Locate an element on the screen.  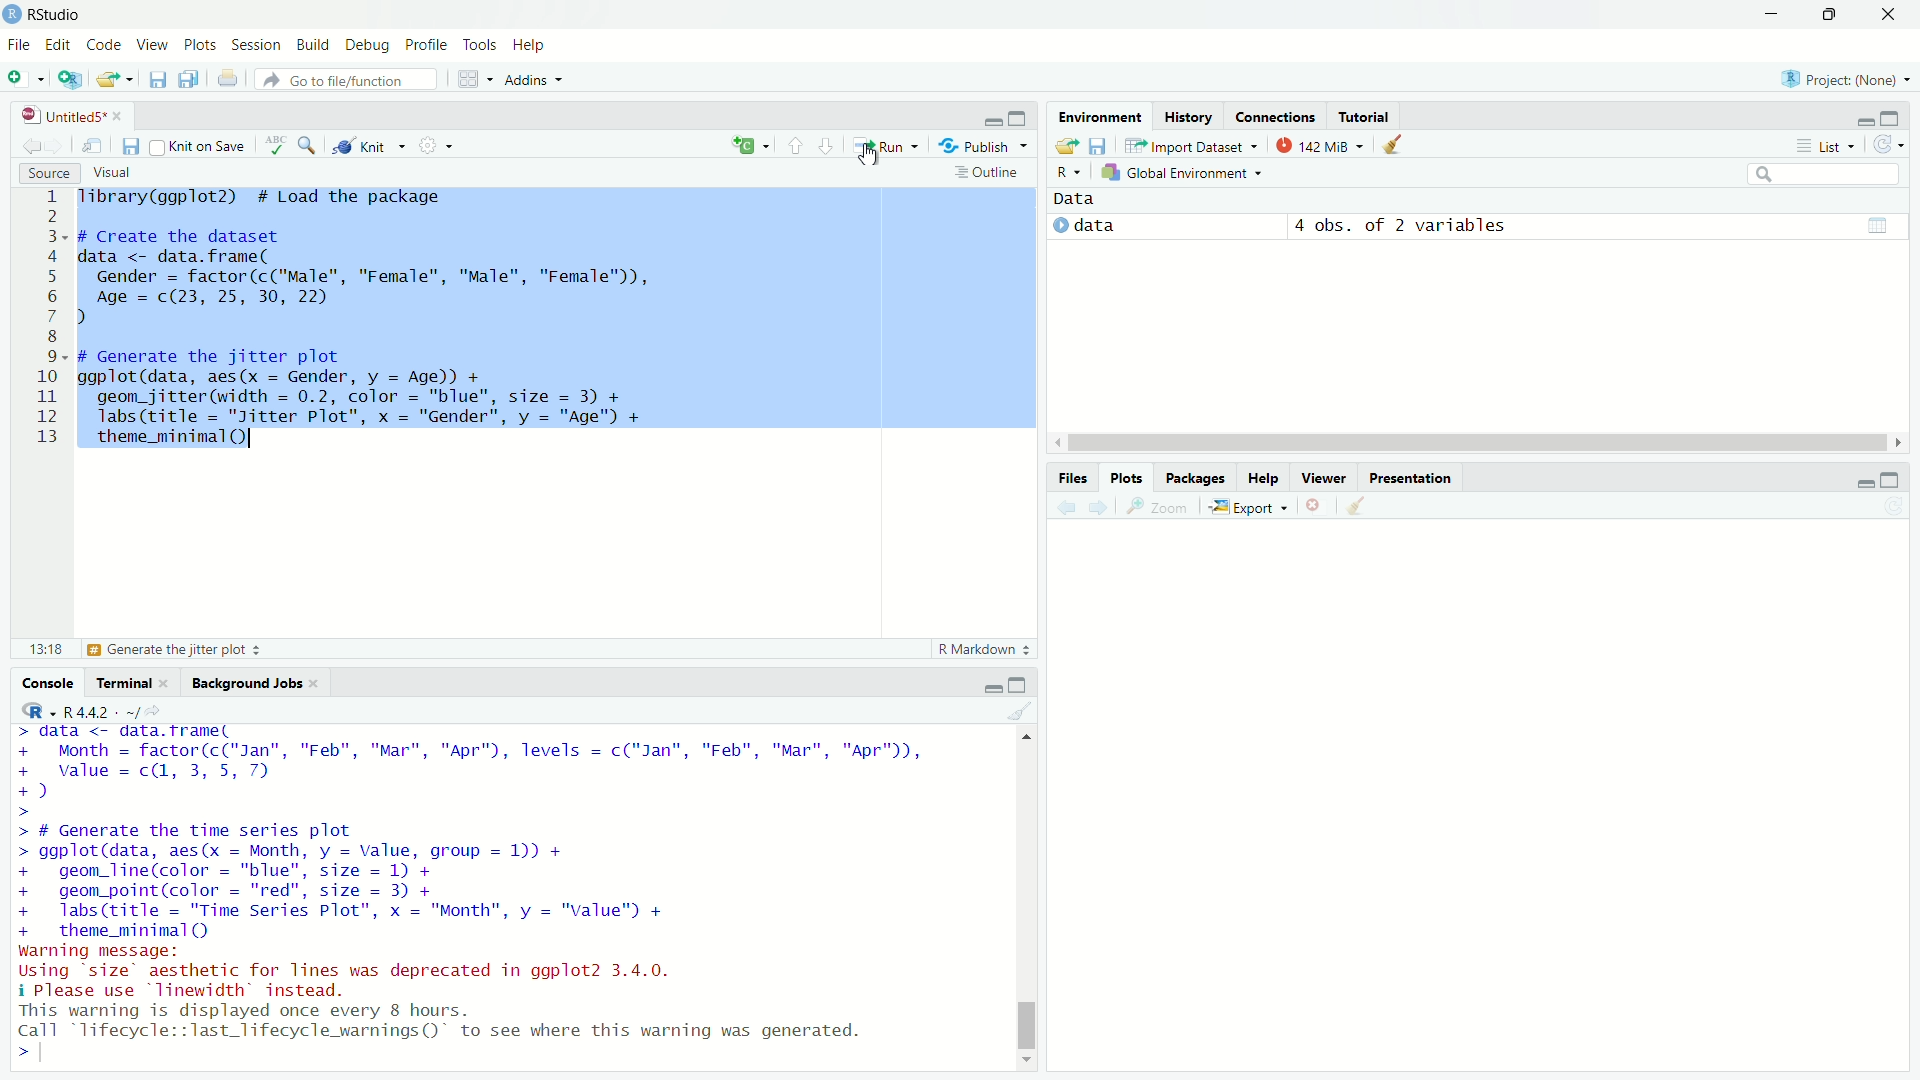
next plot is located at coordinates (1101, 508).